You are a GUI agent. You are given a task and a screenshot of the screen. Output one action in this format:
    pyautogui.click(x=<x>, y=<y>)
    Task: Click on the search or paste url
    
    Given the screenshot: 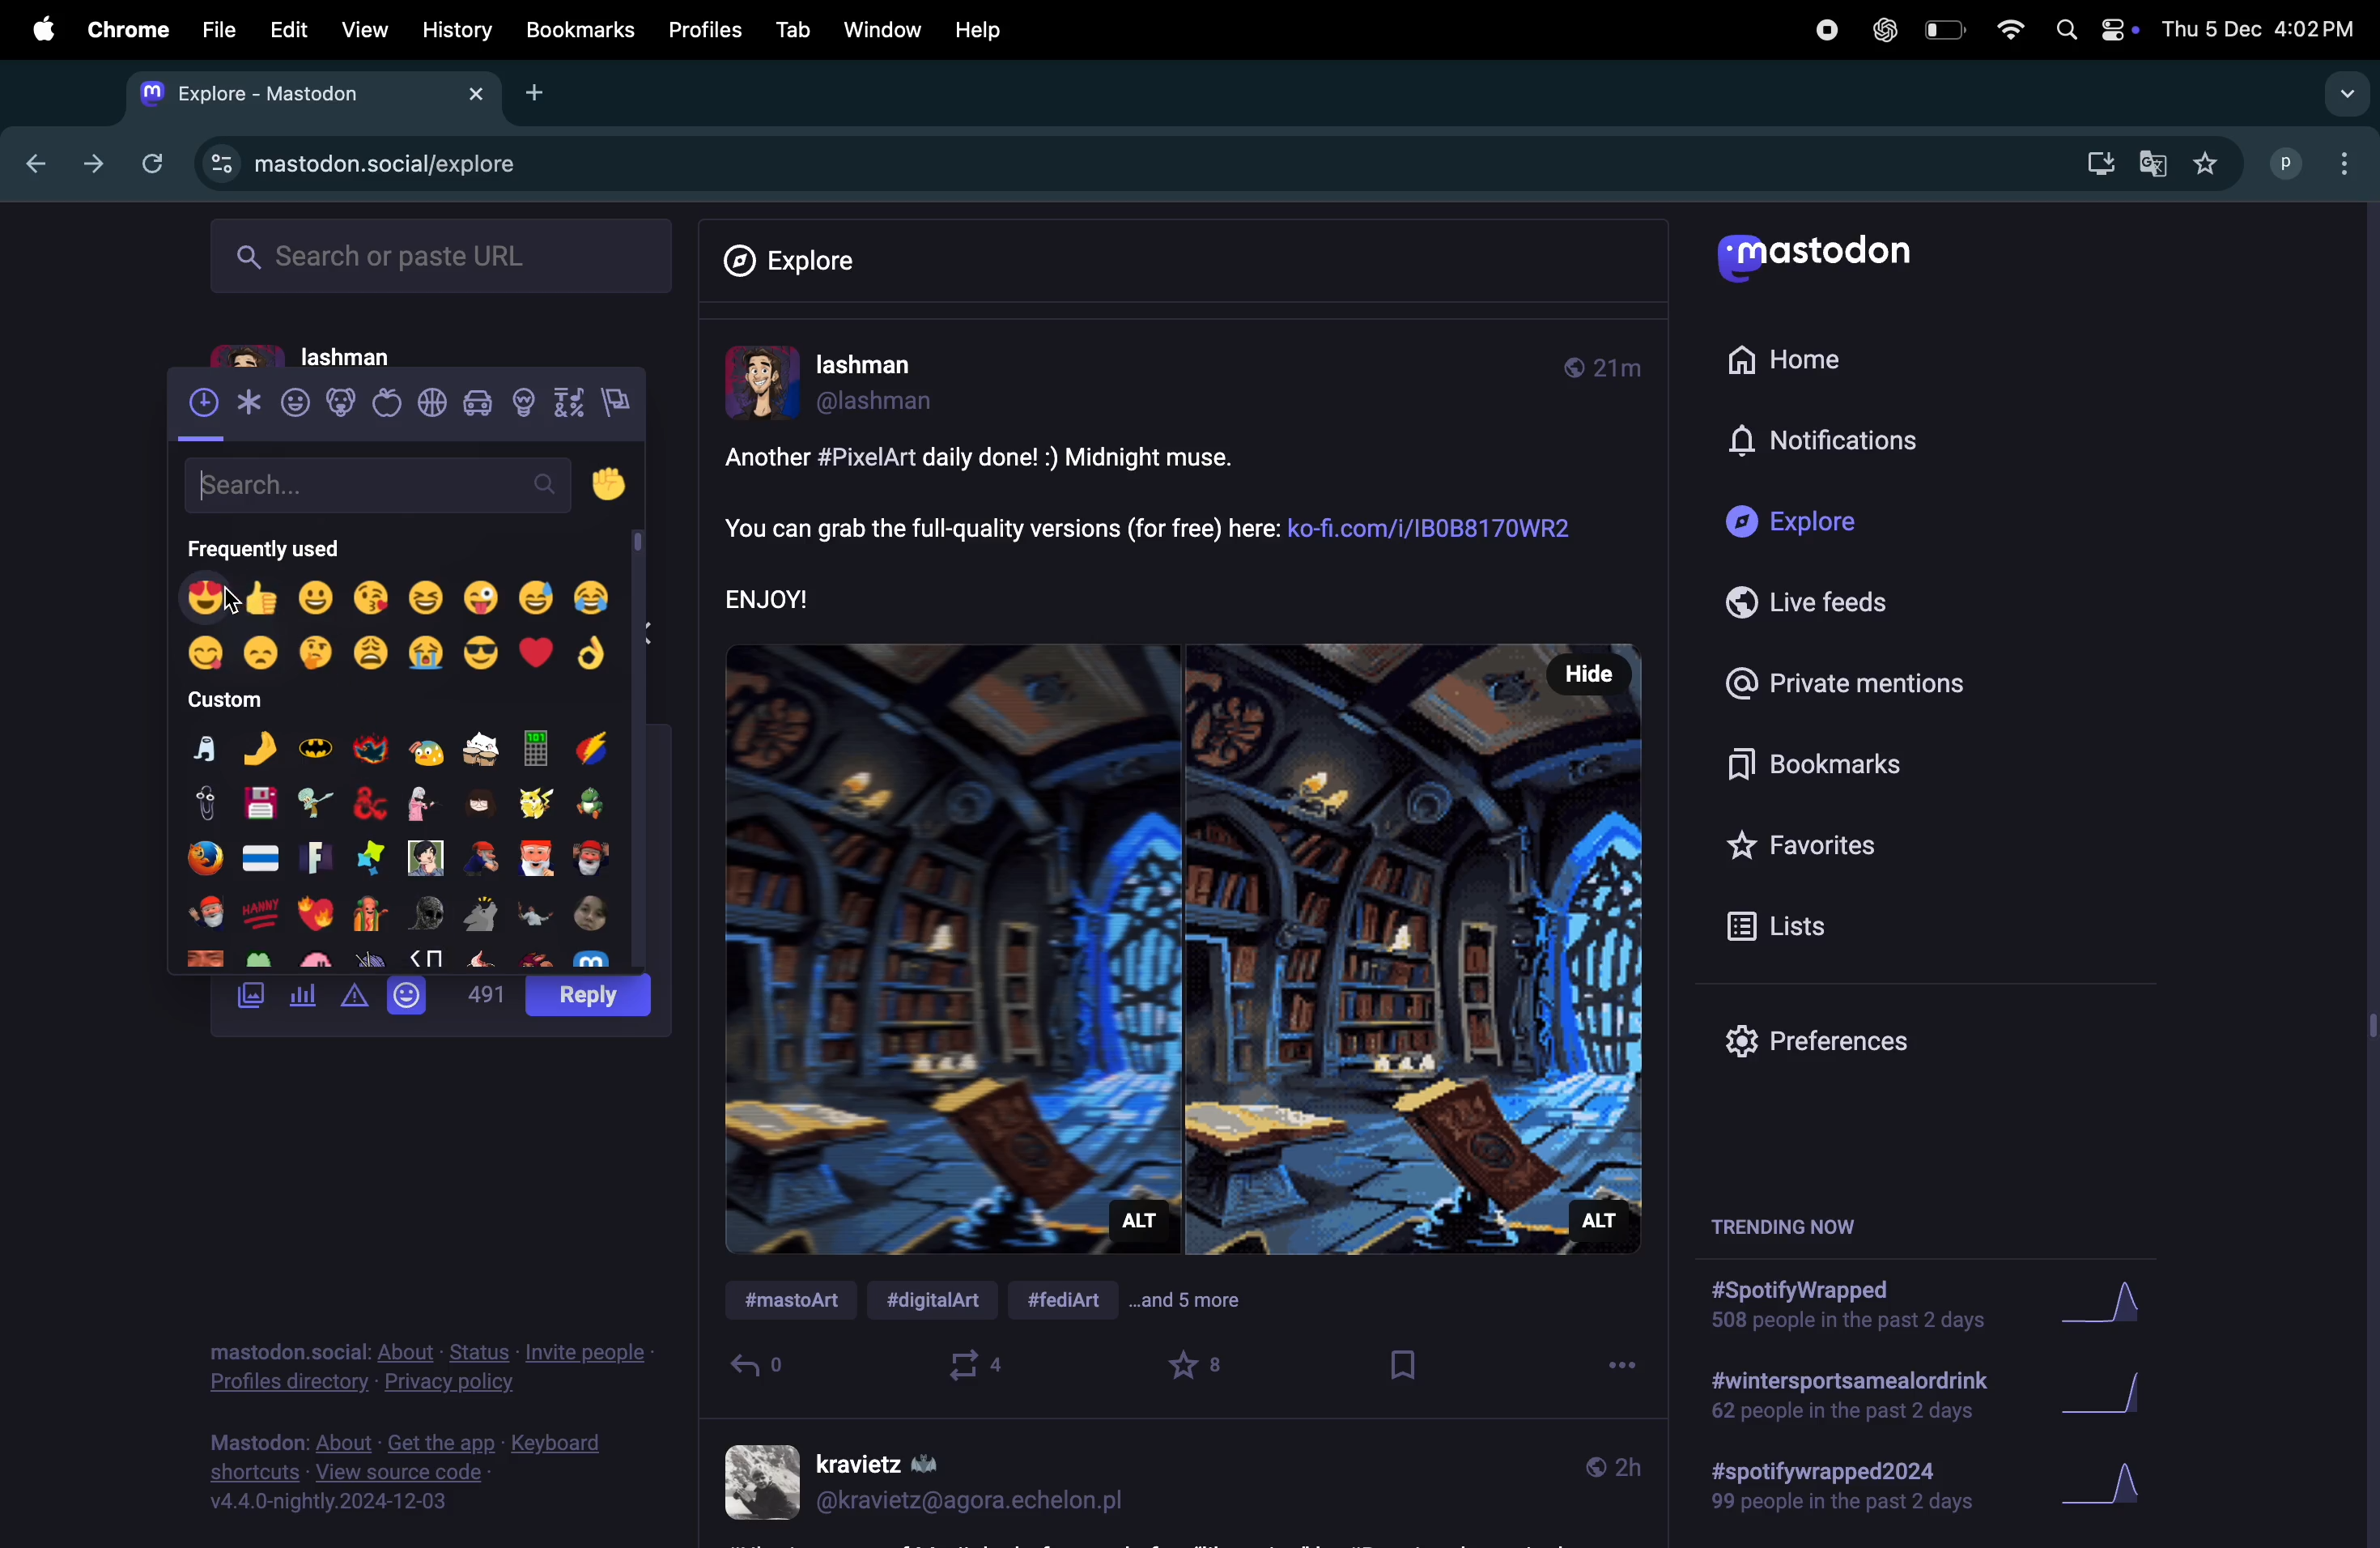 What is the action you would take?
    pyautogui.click(x=440, y=253)
    